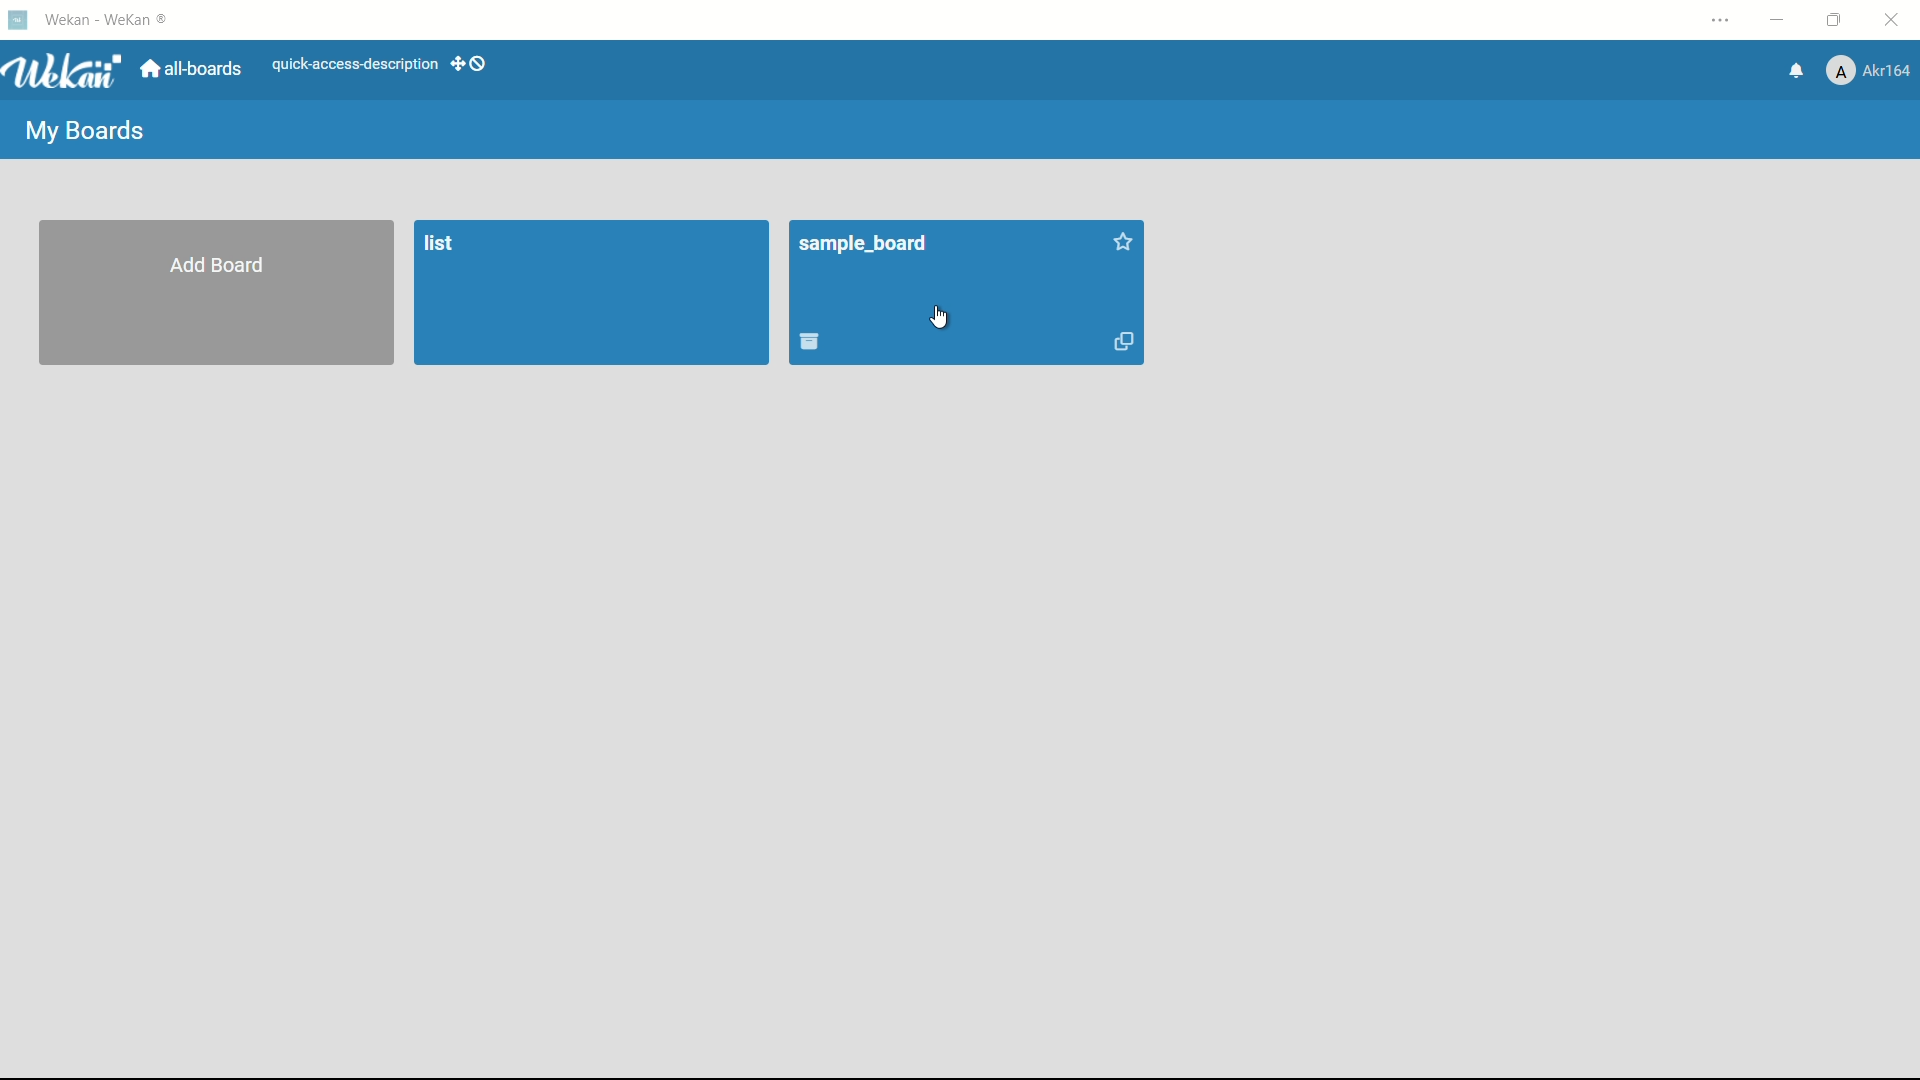 Image resolution: width=1920 pixels, height=1080 pixels. I want to click on close app, so click(1895, 21).